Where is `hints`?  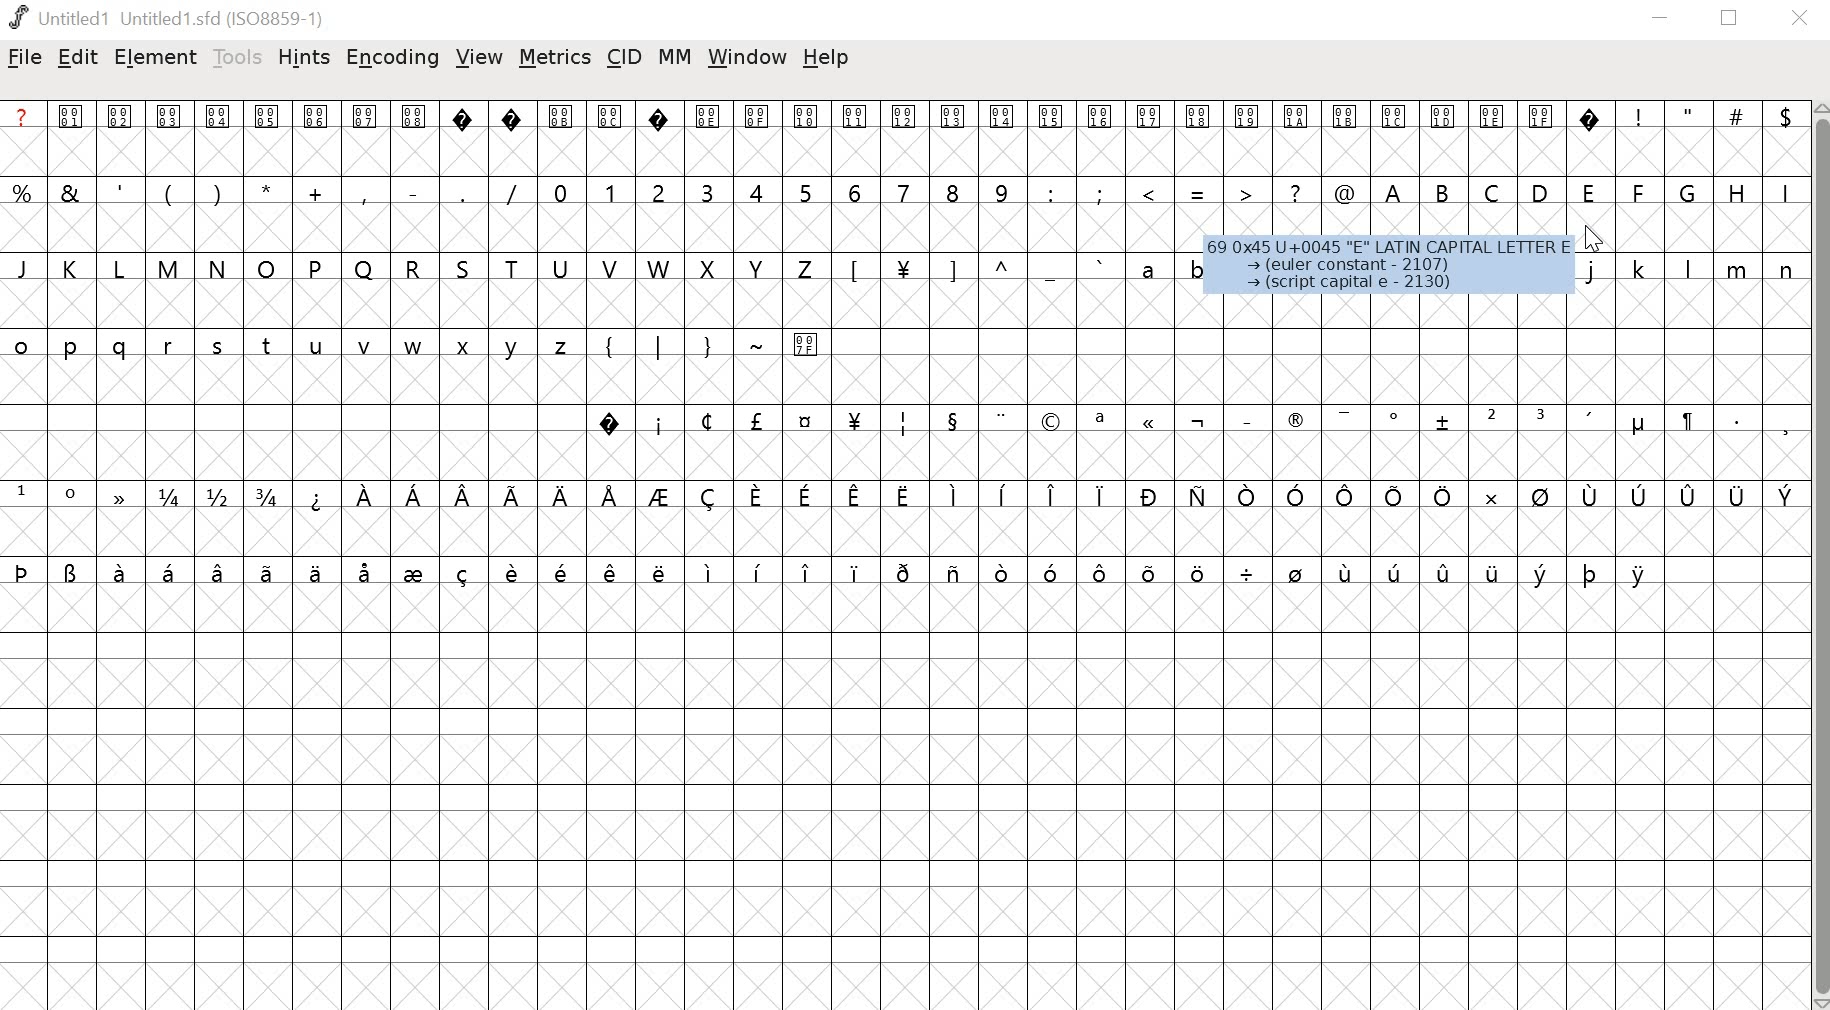 hints is located at coordinates (305, 58).